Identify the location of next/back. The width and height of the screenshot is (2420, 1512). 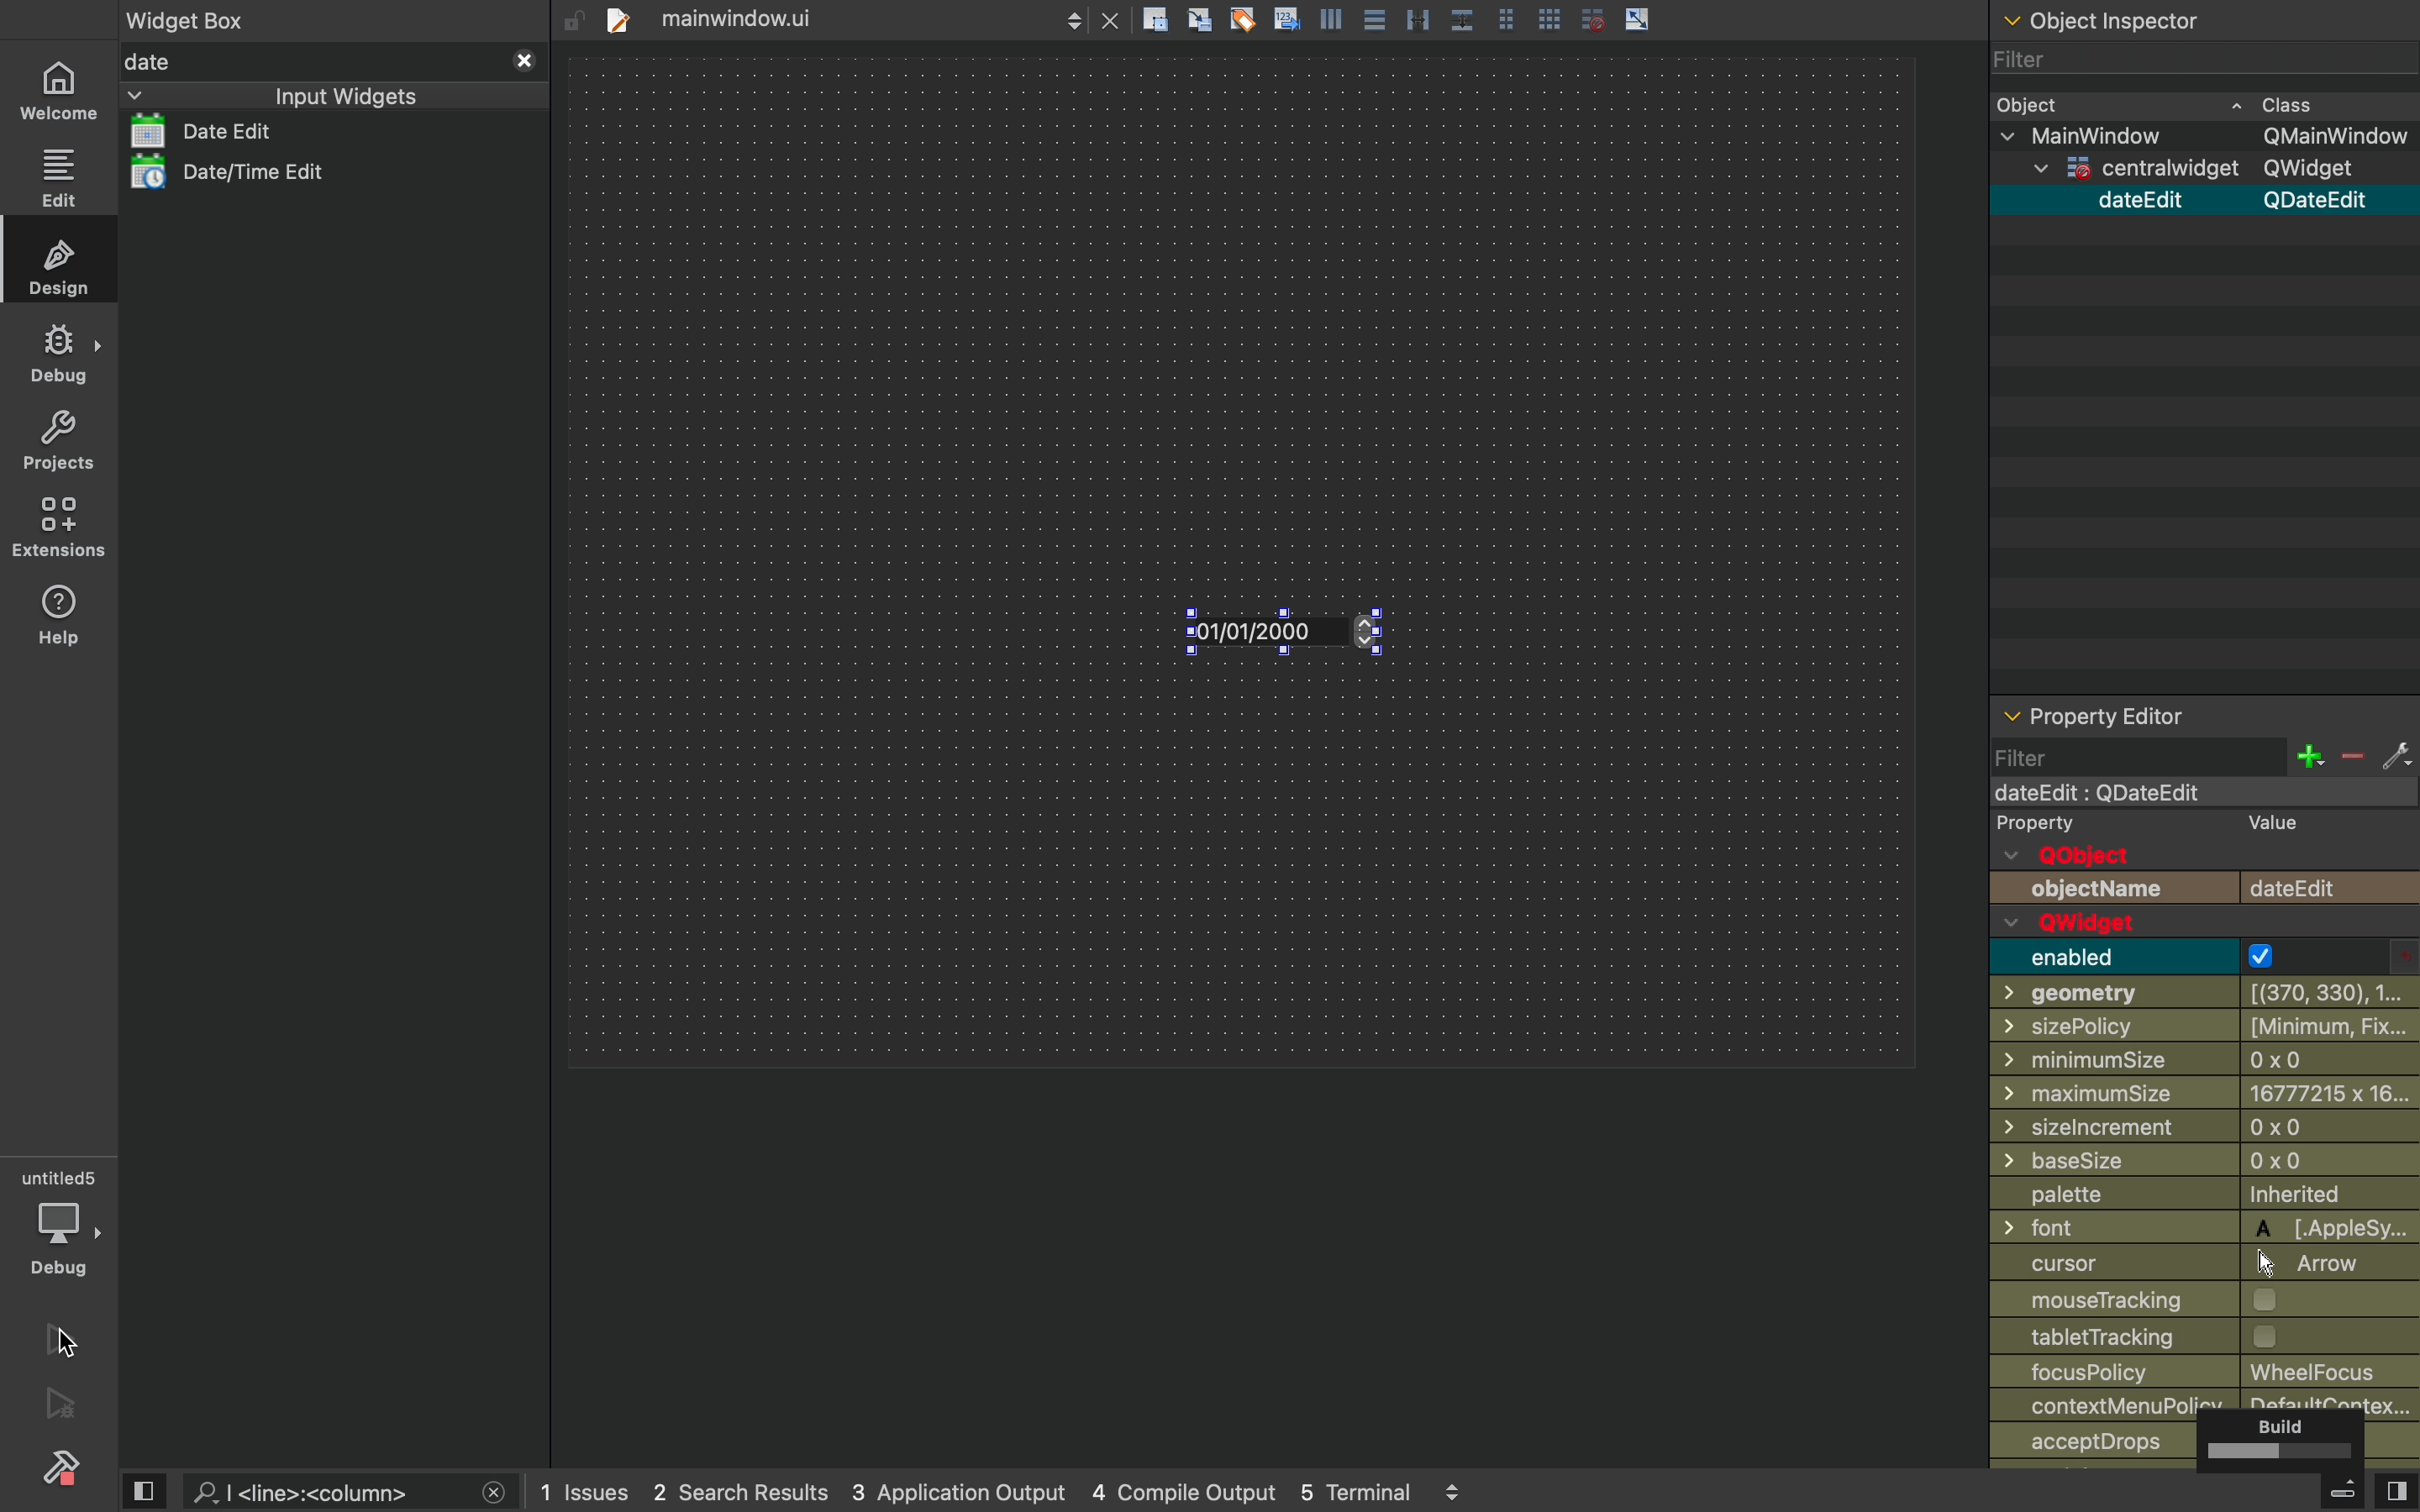
(1072, 17).